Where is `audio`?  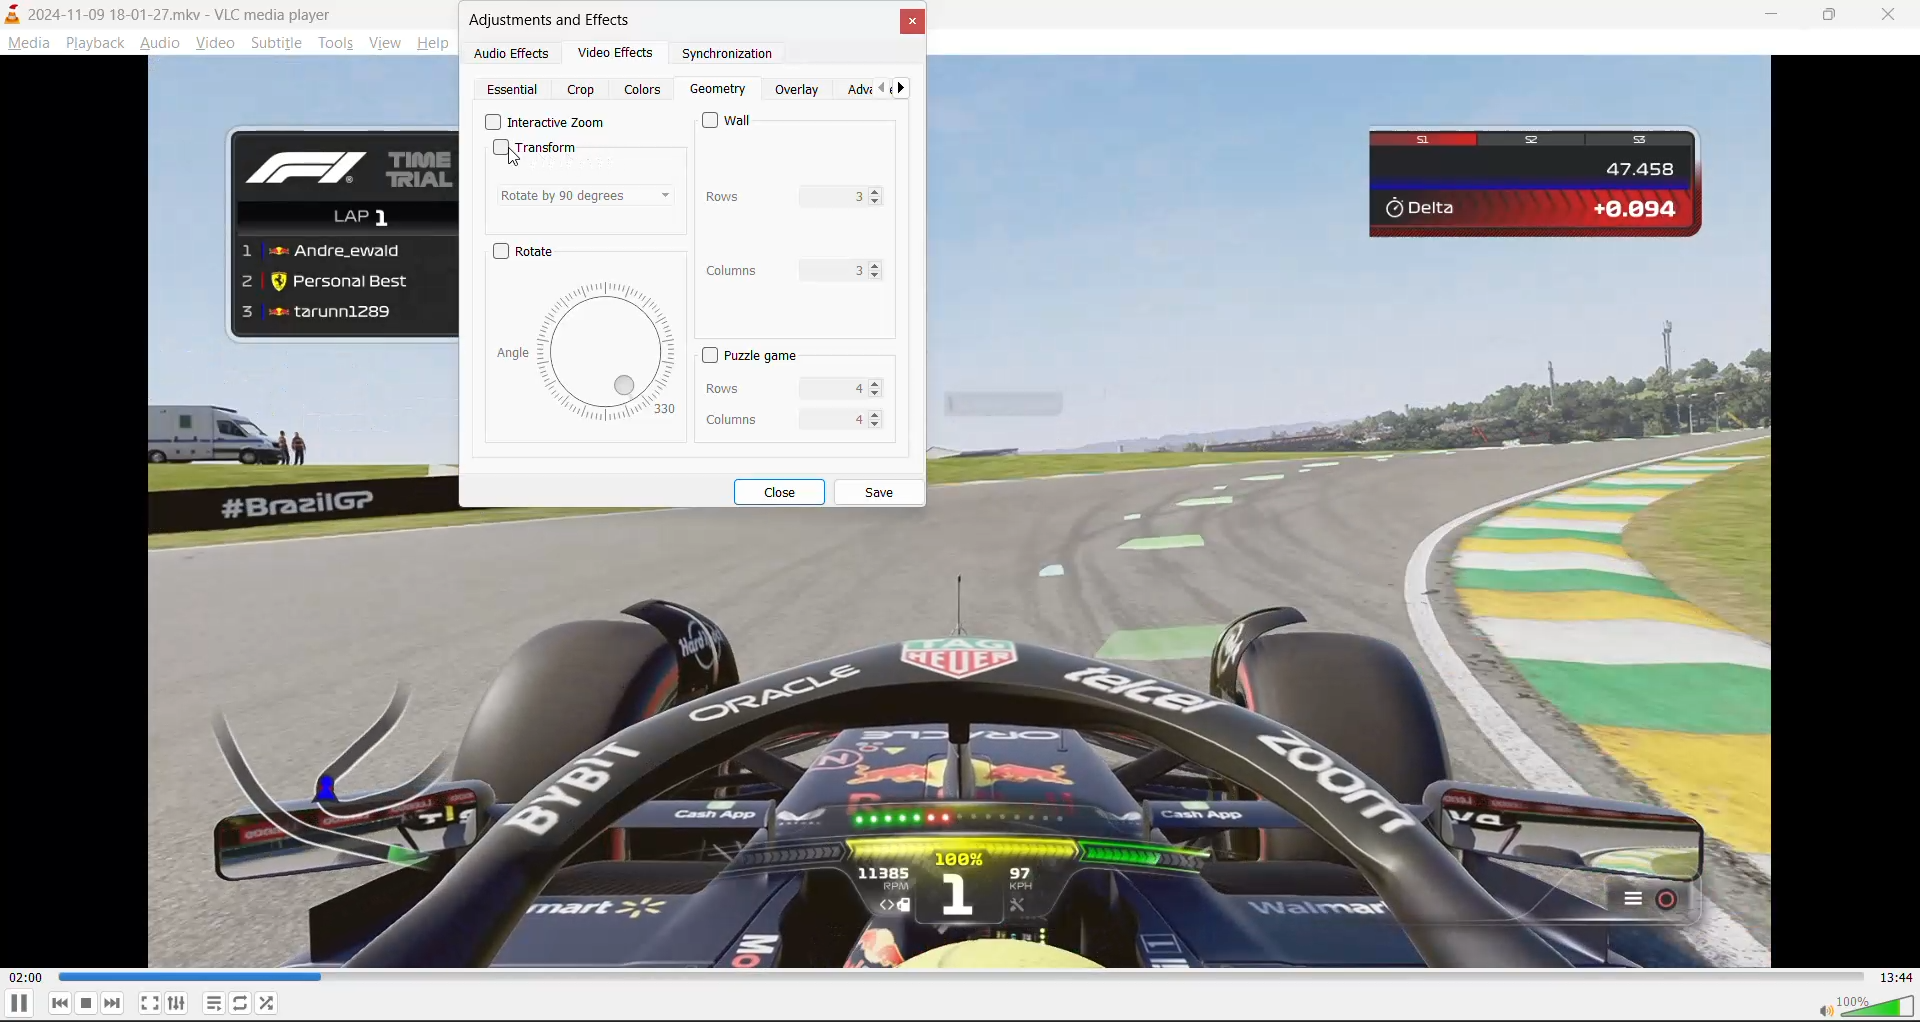 audio is located at coordinates (159, 45).